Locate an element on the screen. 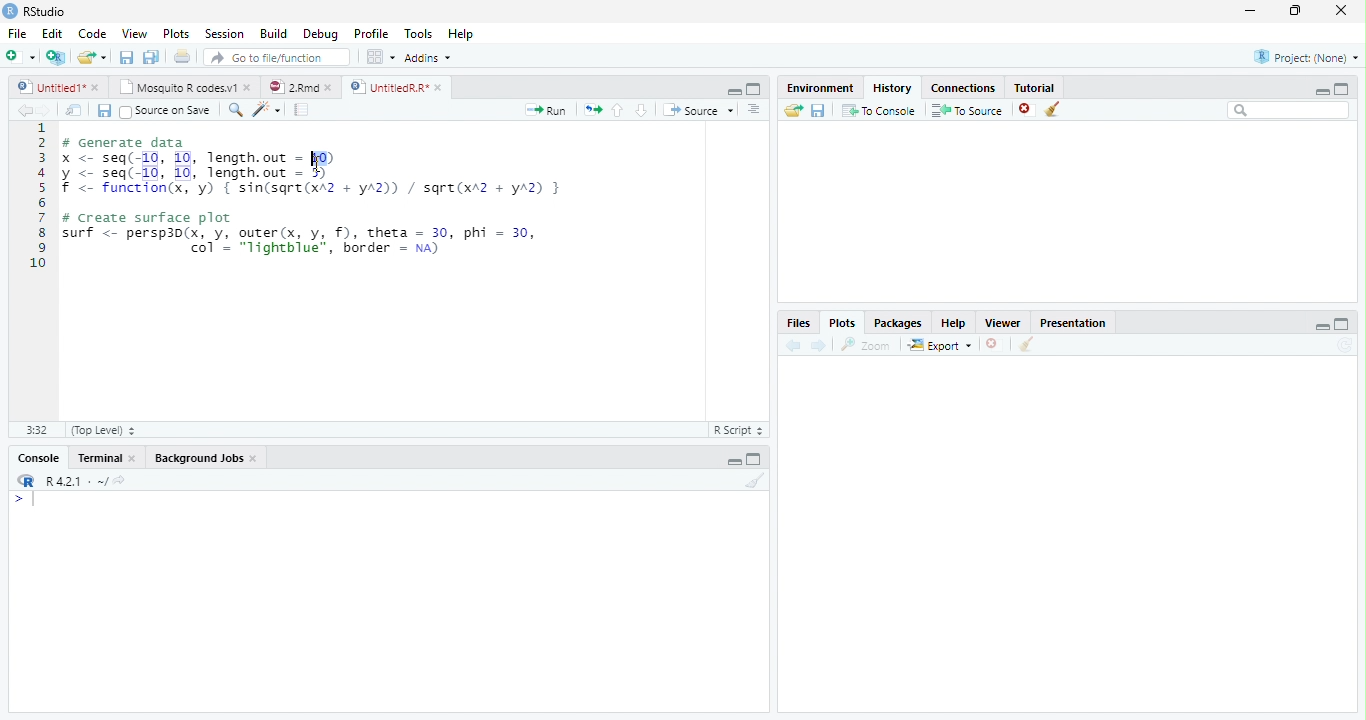 The image size is (1366, 720). maximize is located at coordinates (1342, 89).